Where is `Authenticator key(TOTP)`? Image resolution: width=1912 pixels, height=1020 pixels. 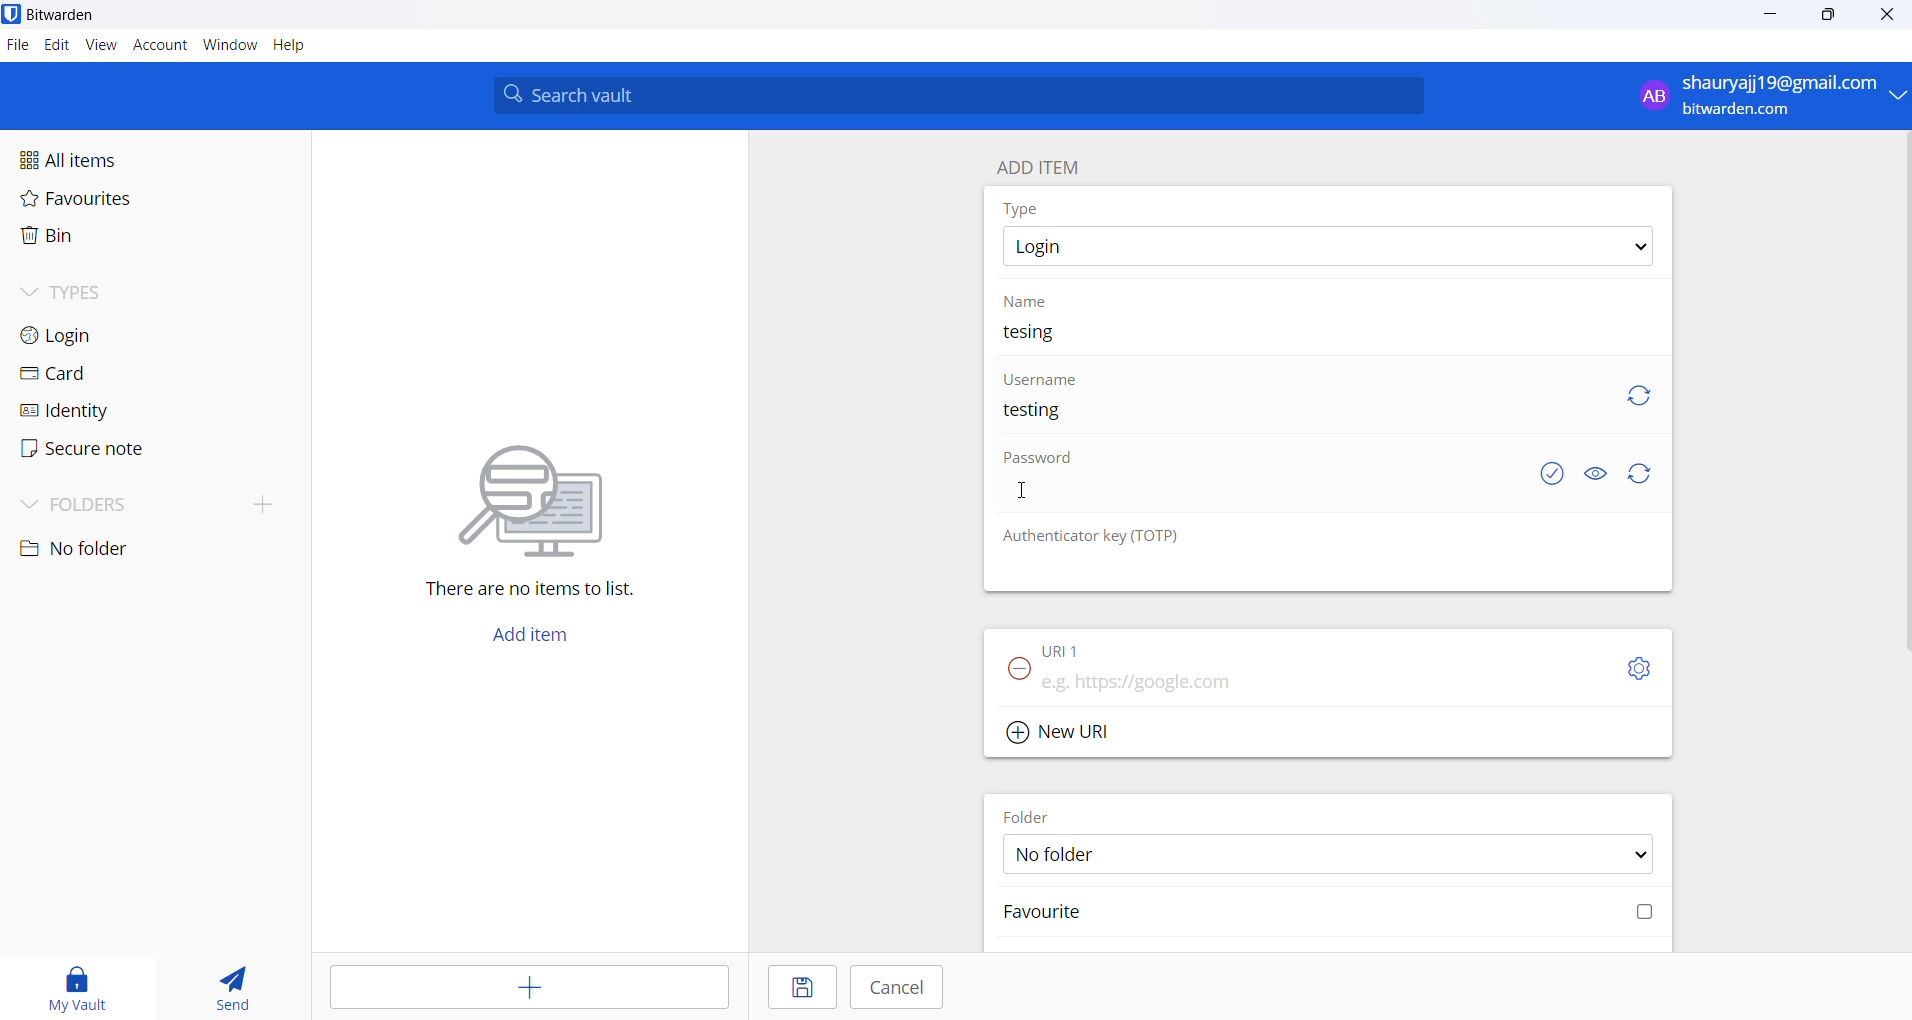 Authenticator key(TOTP) is located at coordinates (1093, 537).